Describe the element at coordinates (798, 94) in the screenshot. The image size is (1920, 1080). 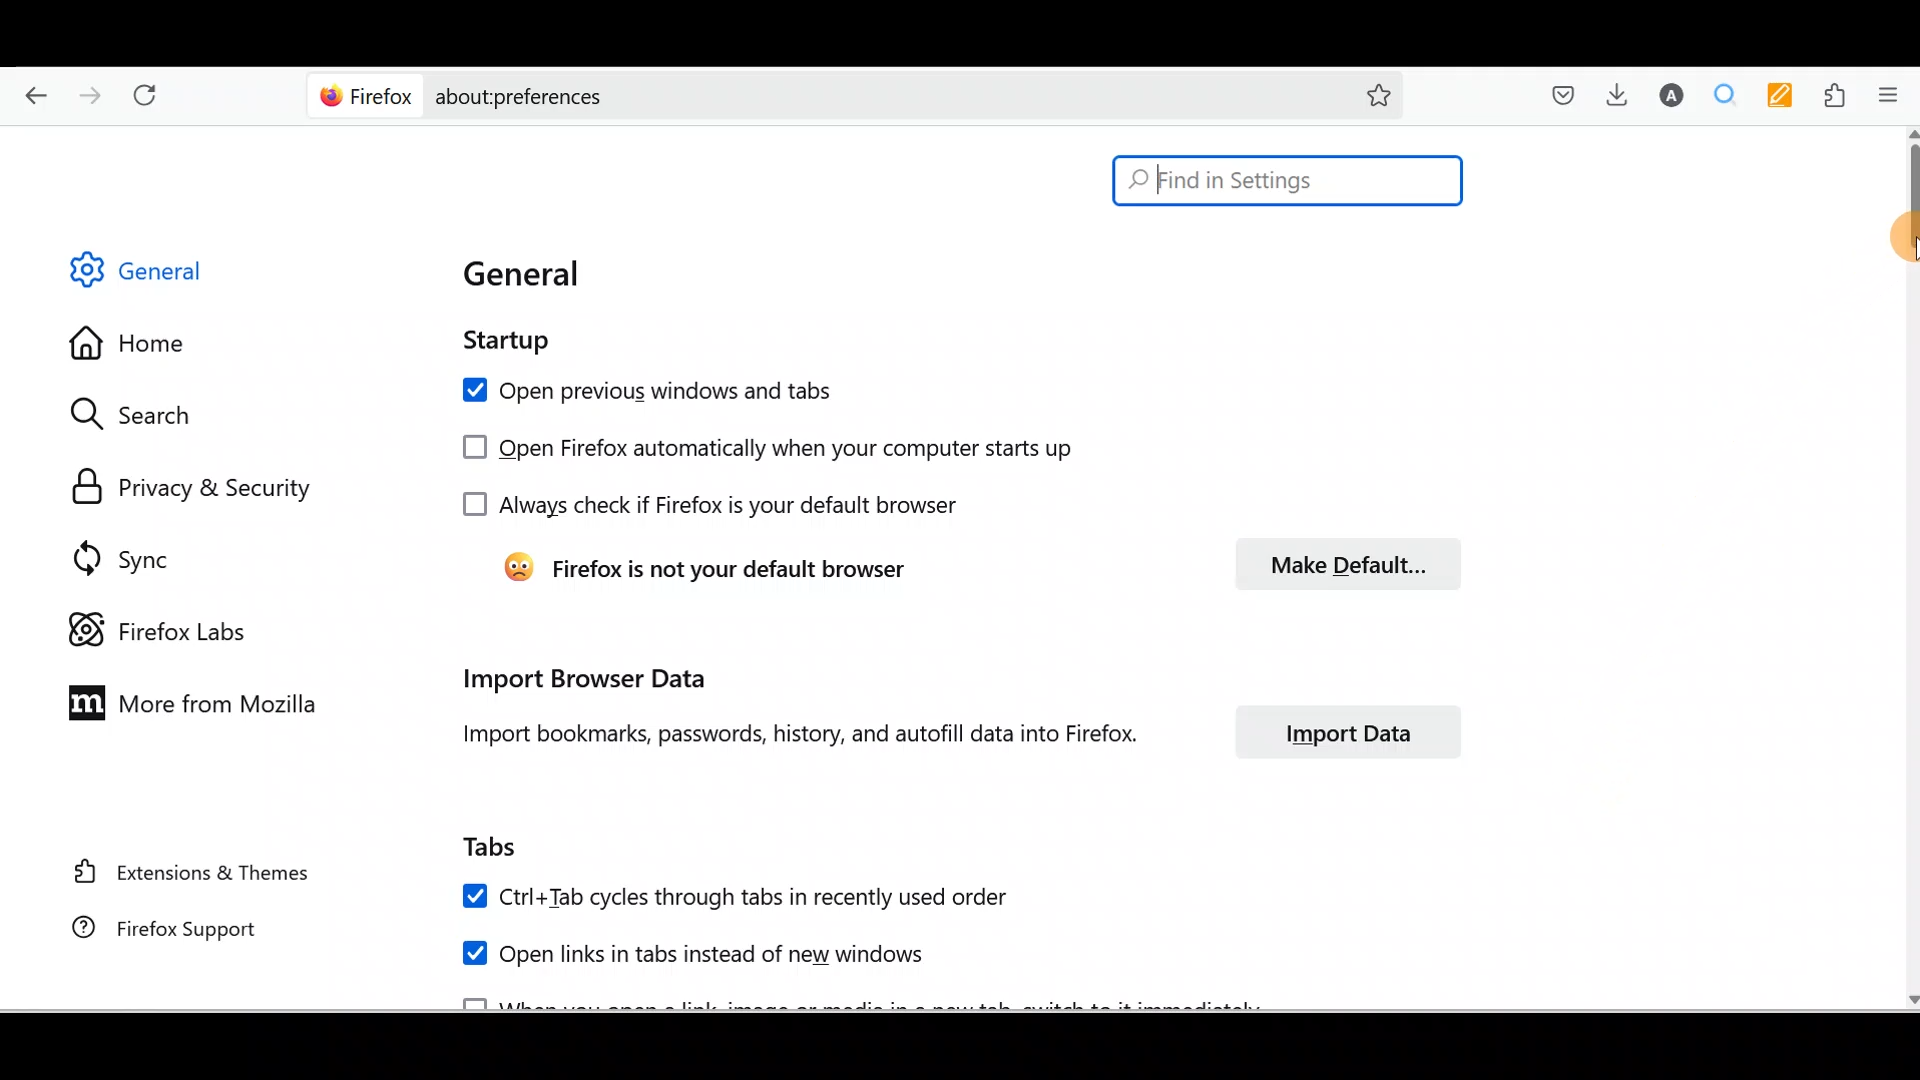
I see `about:preferences` at that location.